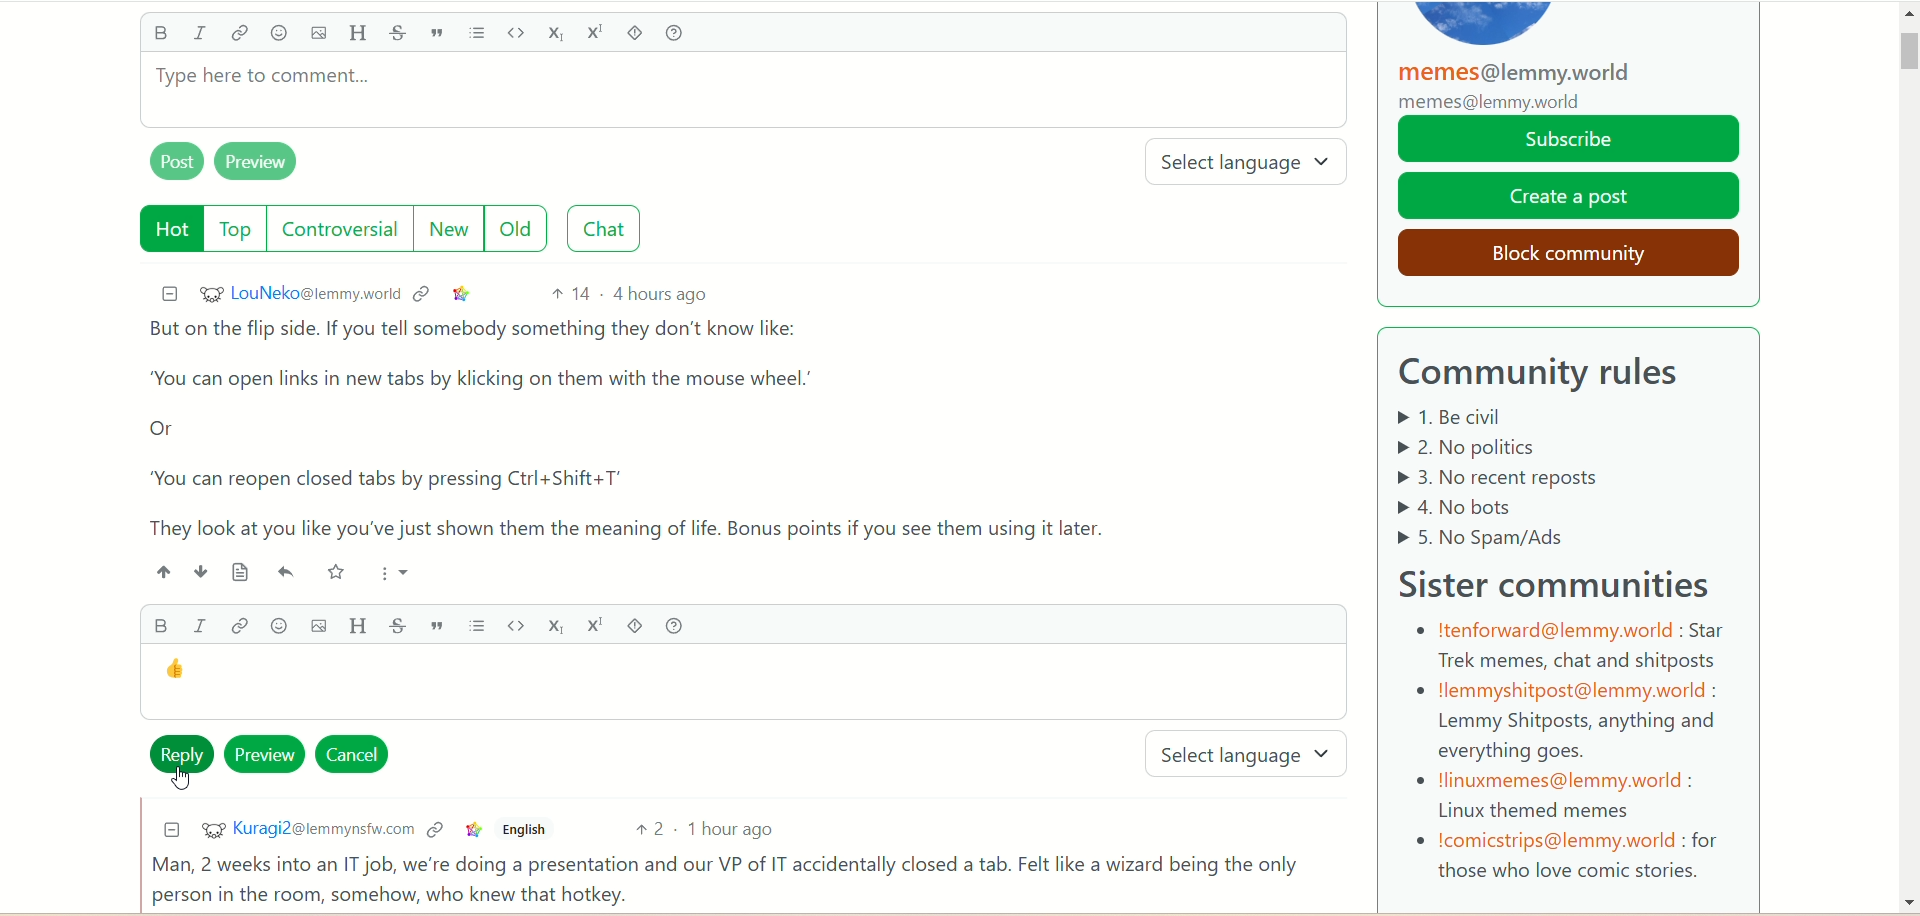  I want to click on help, so click(686, 34).